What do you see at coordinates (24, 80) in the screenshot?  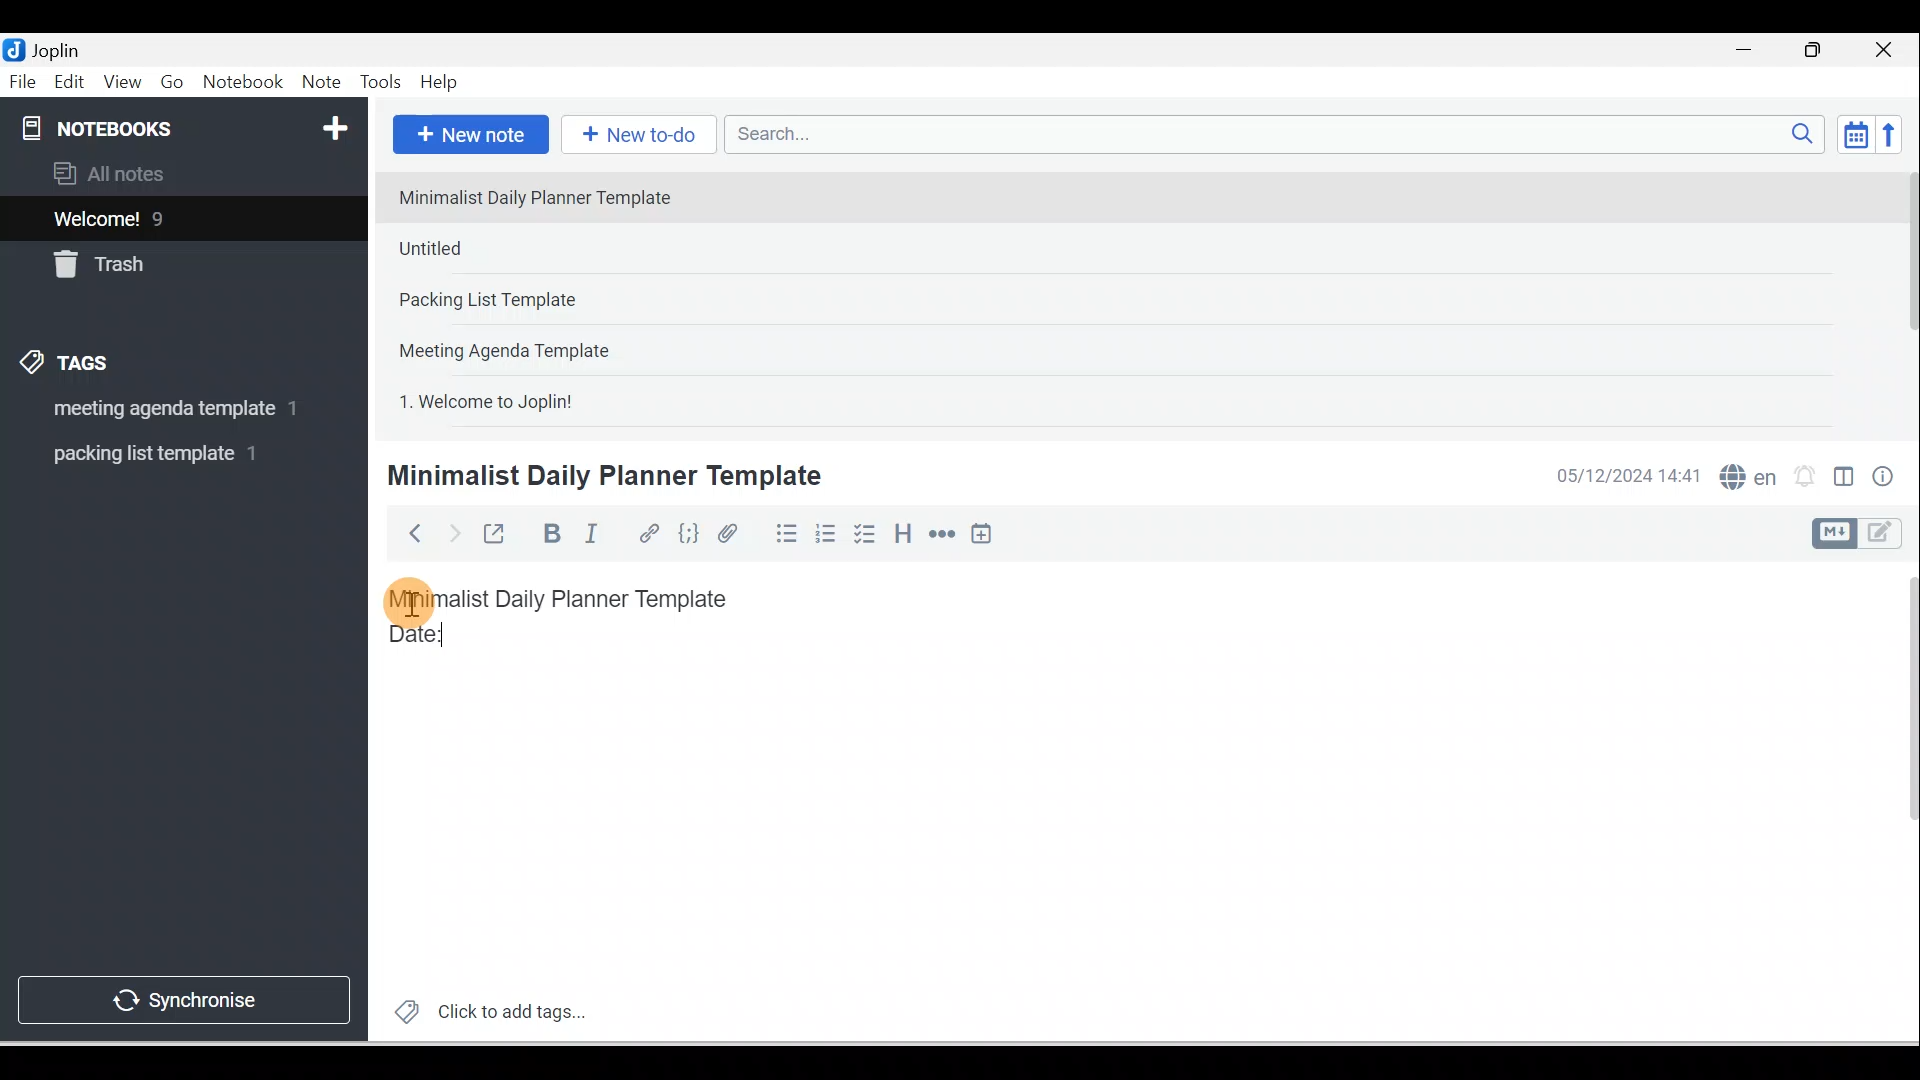 I see `File` at bounding box center [24, 80].